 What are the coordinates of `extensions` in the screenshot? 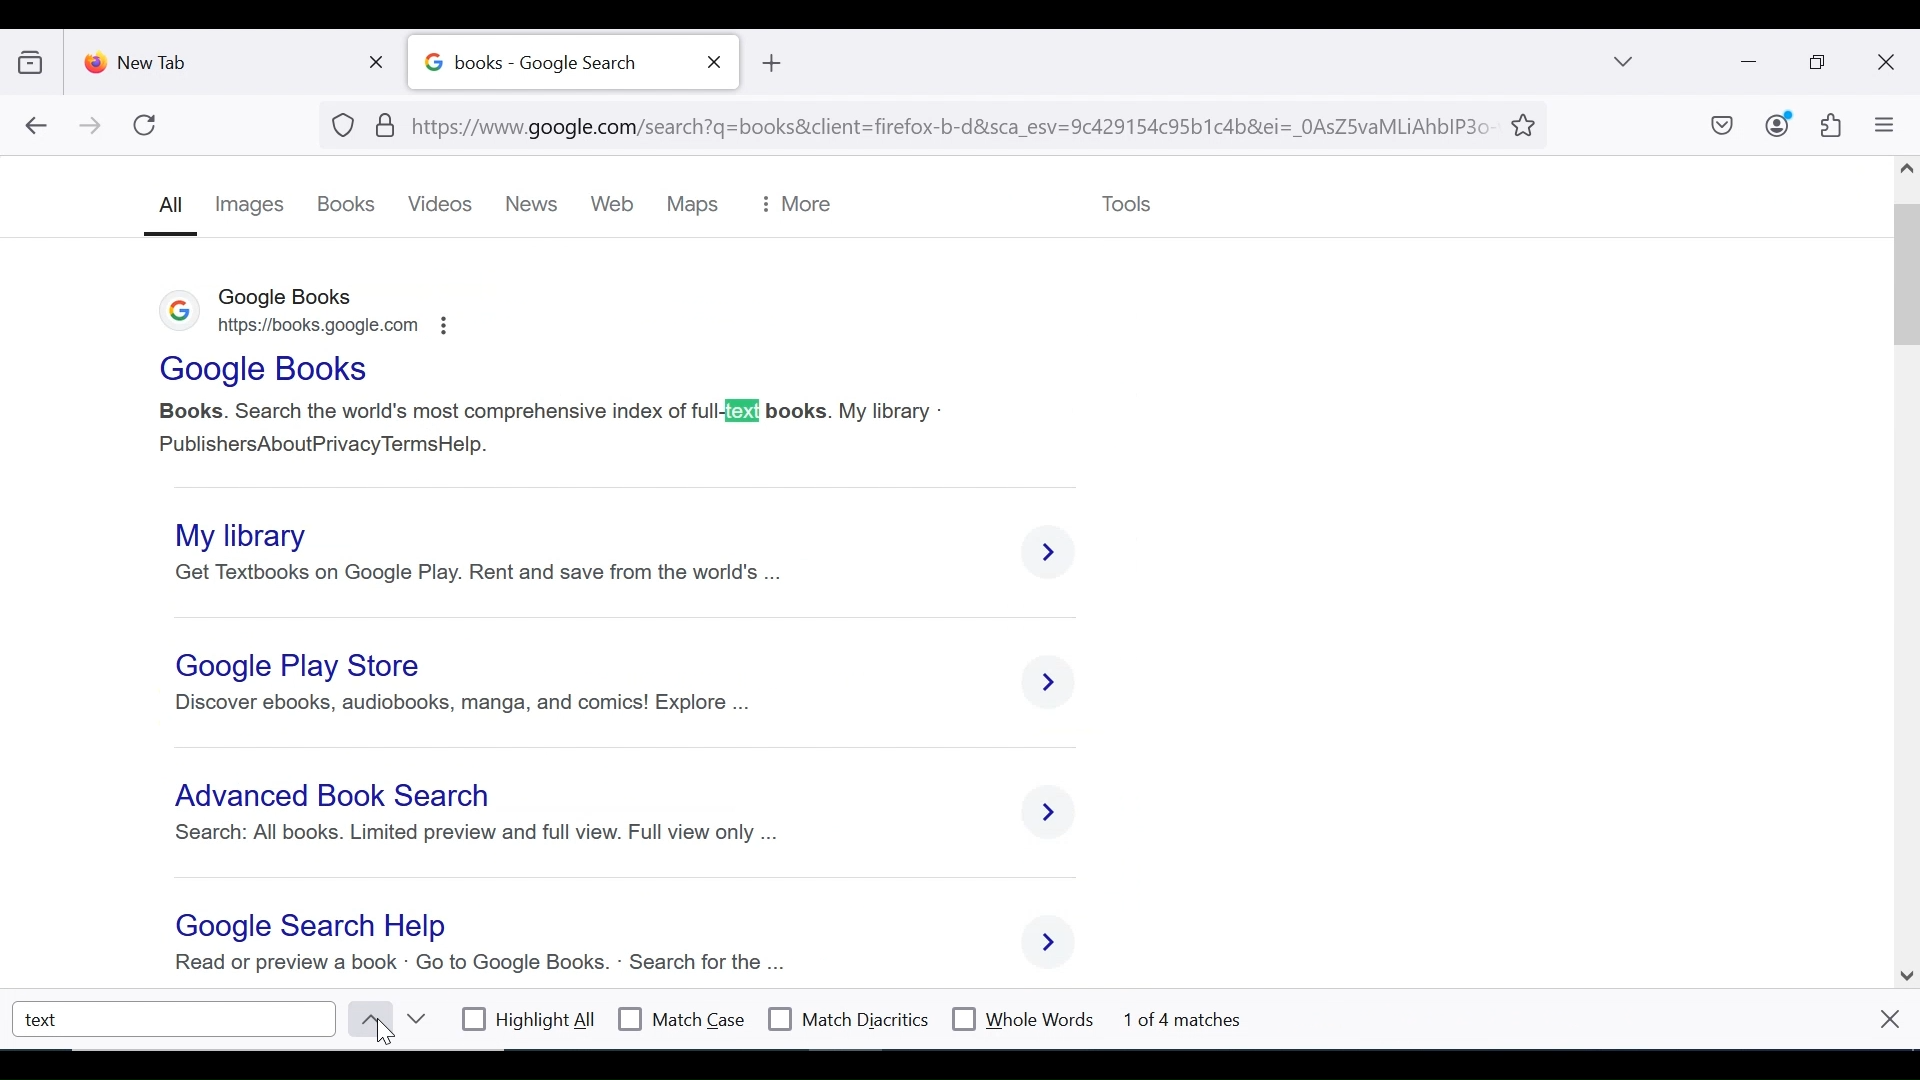 It's located at (1829, 126).